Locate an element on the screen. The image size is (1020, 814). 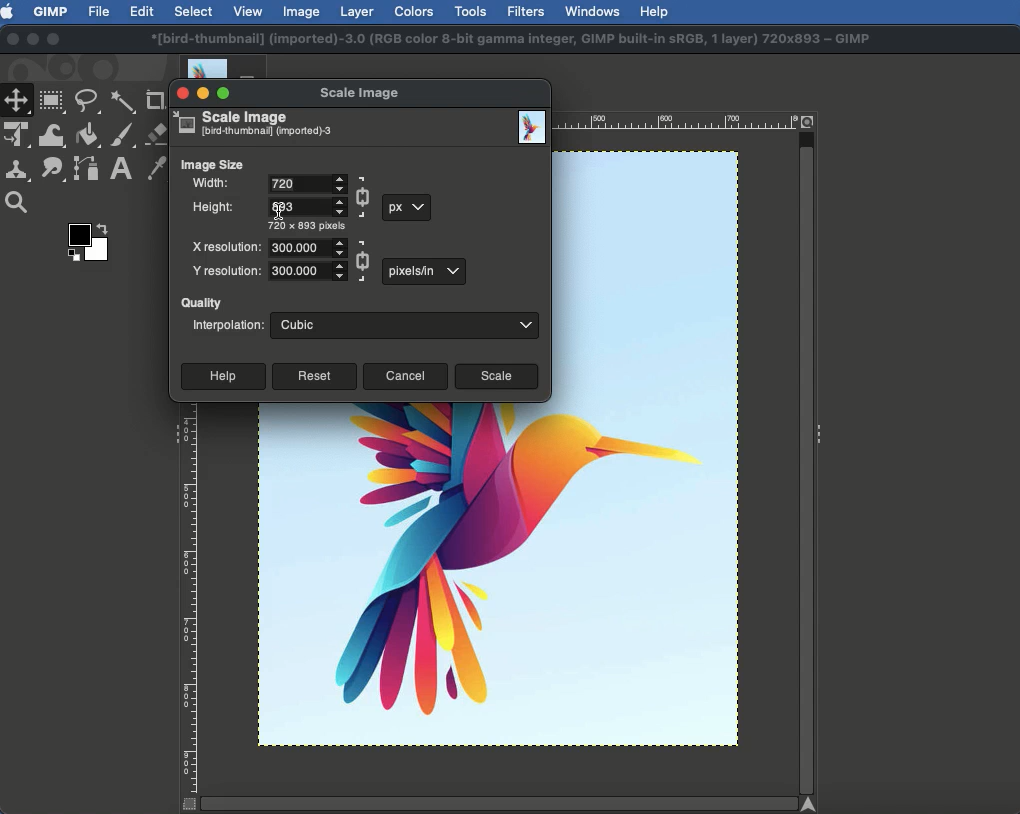
Scale image is located at coordinates (255, 124).